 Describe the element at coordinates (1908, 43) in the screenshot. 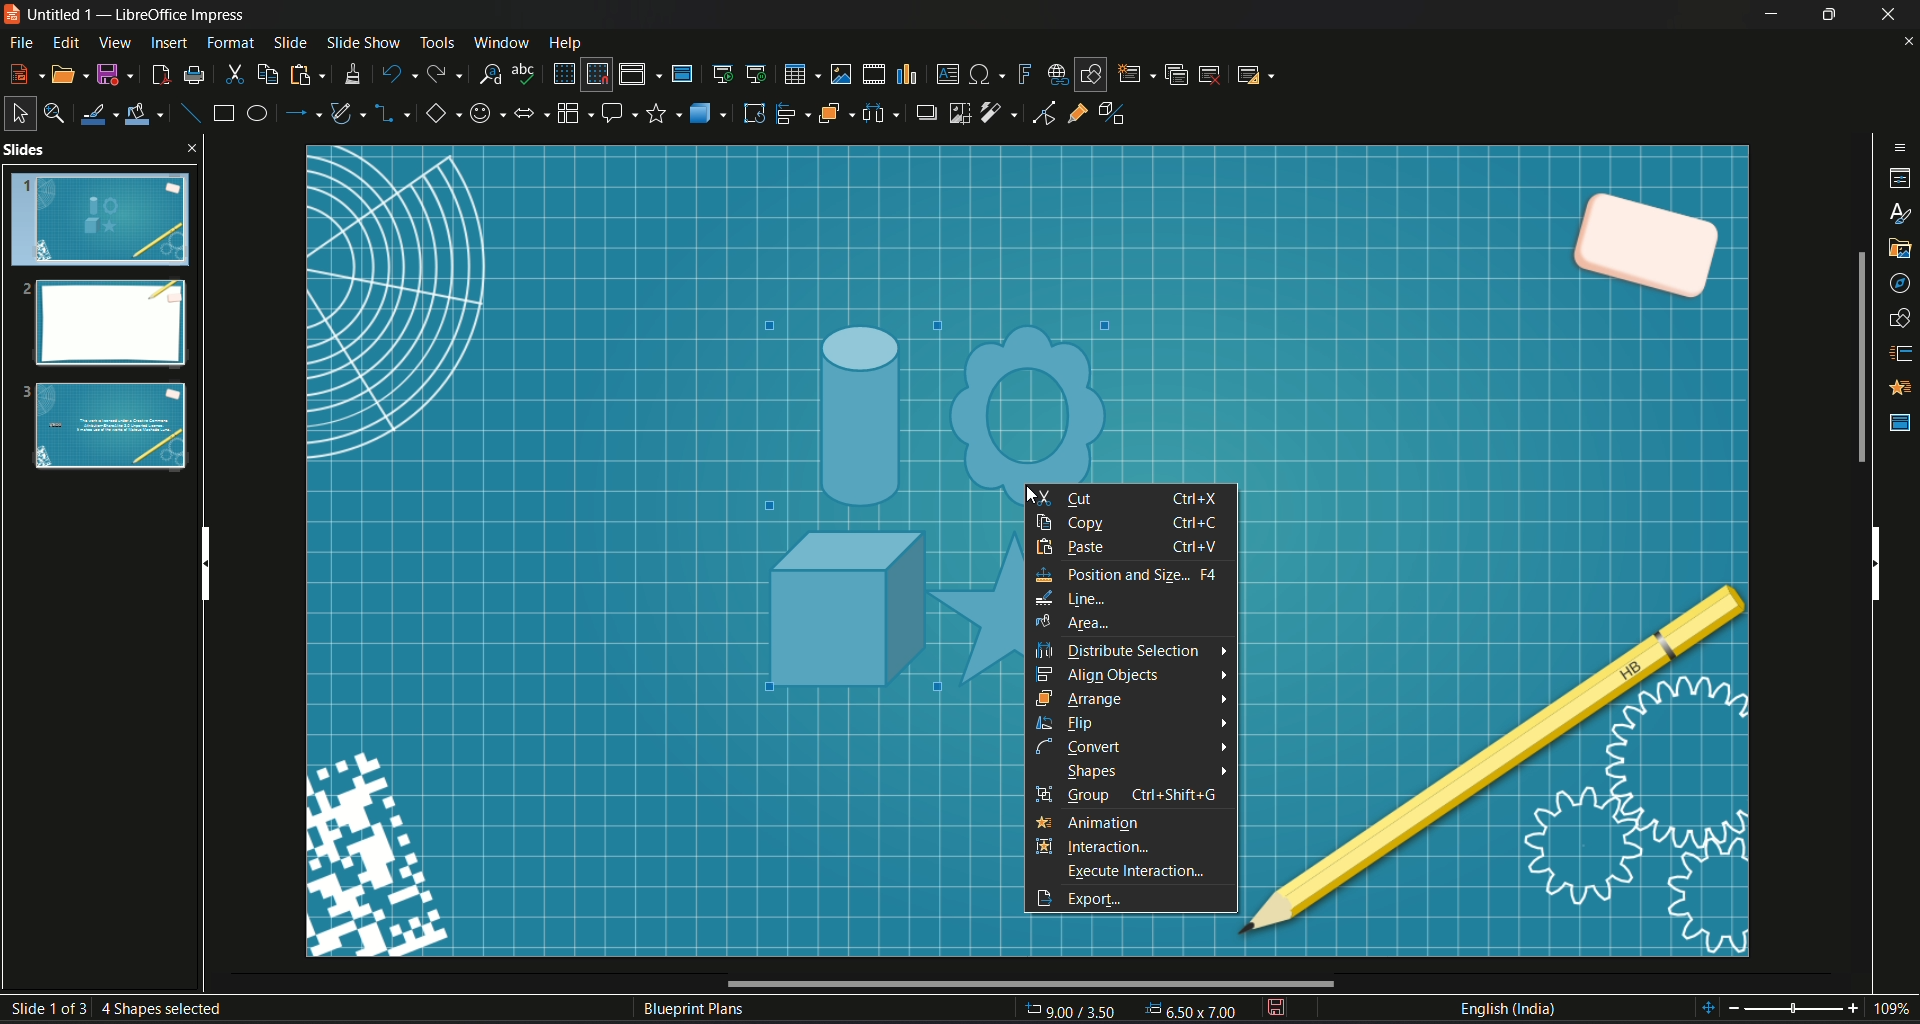

I see `close` at that location.